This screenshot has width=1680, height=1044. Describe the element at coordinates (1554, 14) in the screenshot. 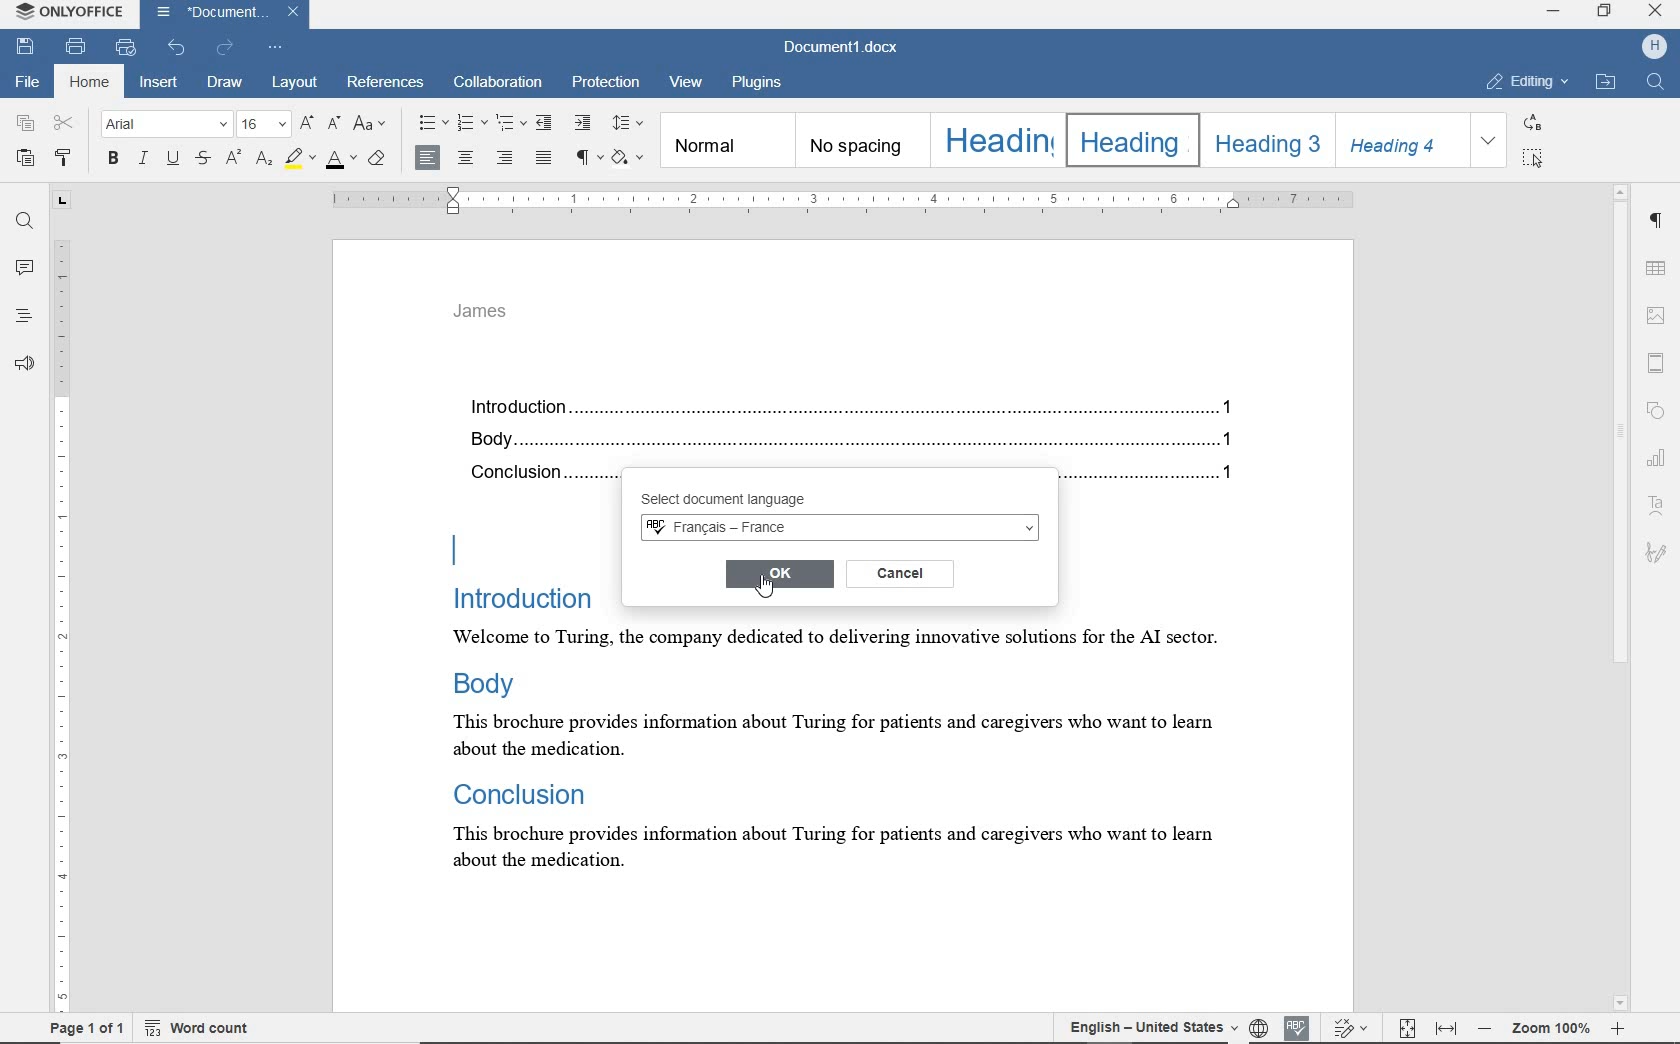

I see `MINIMIZE` at that location.